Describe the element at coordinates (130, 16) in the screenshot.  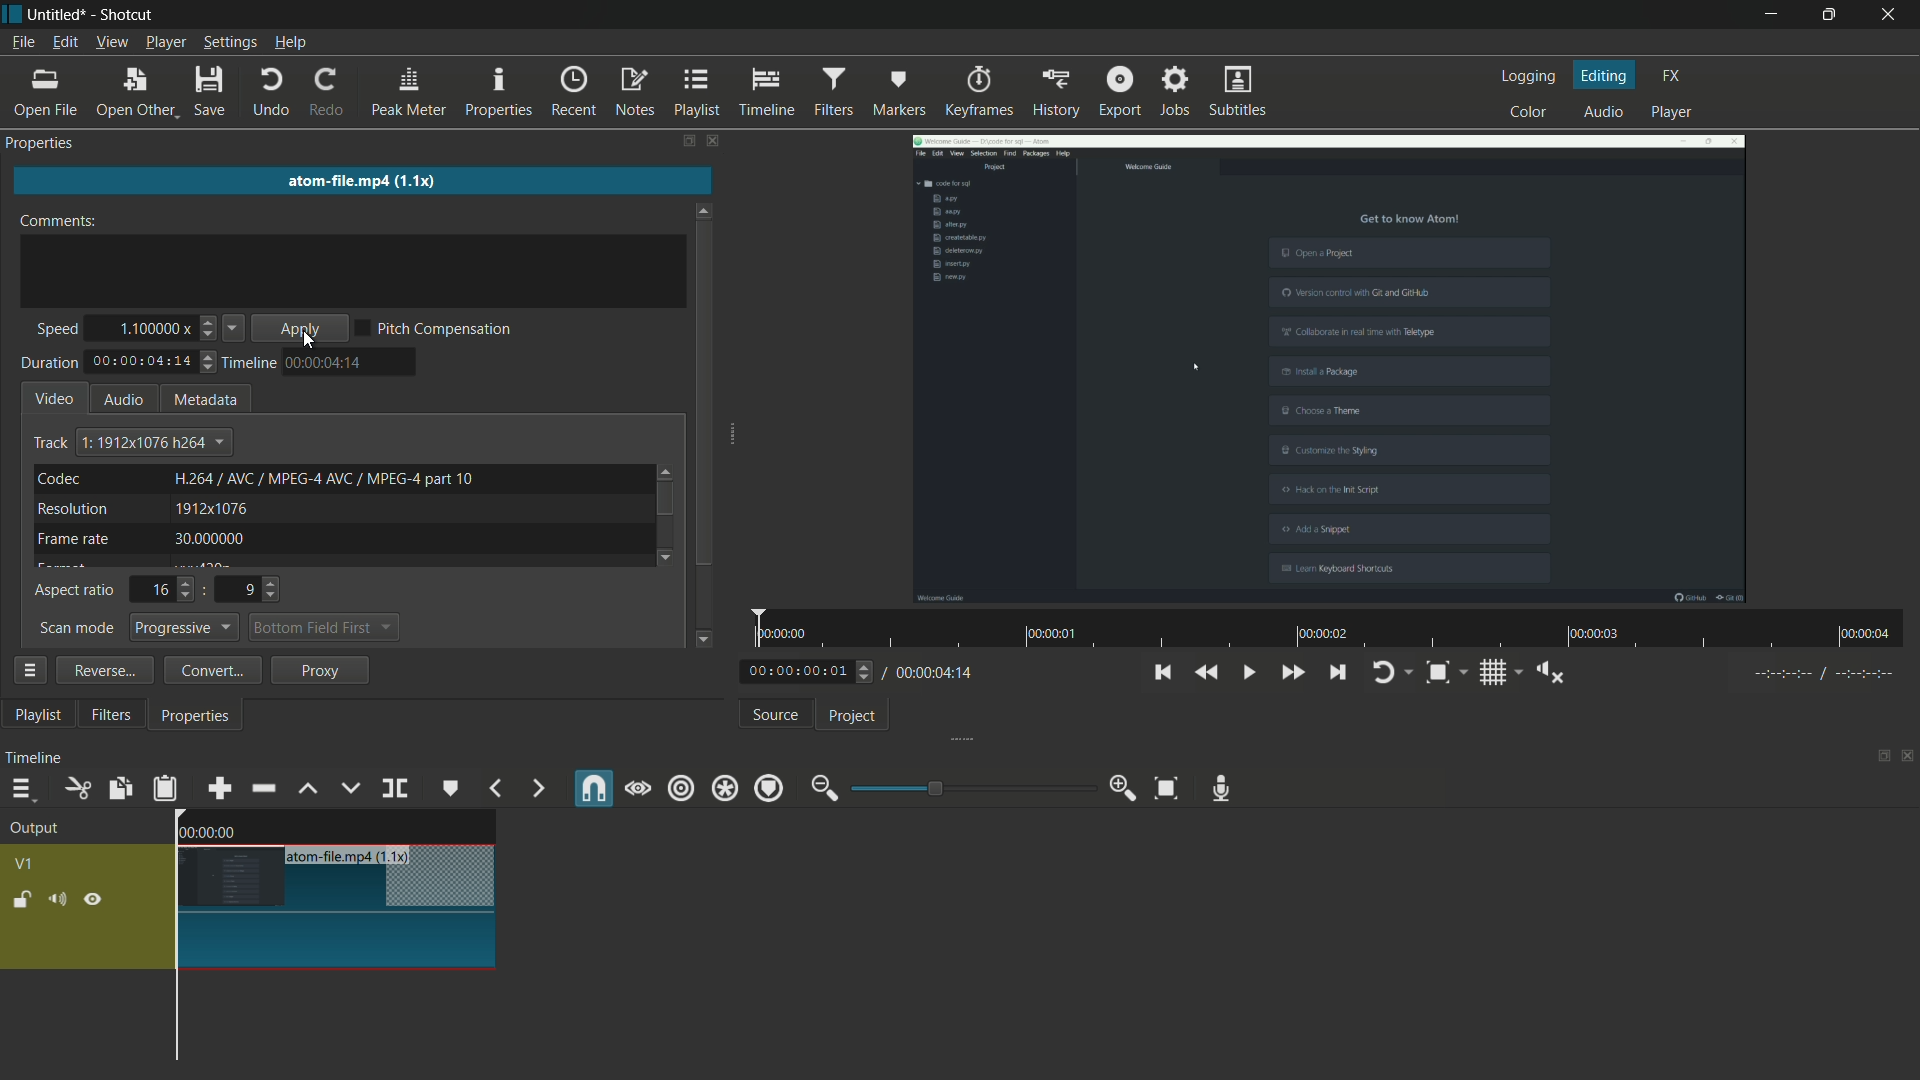
I see `app name` at that location.